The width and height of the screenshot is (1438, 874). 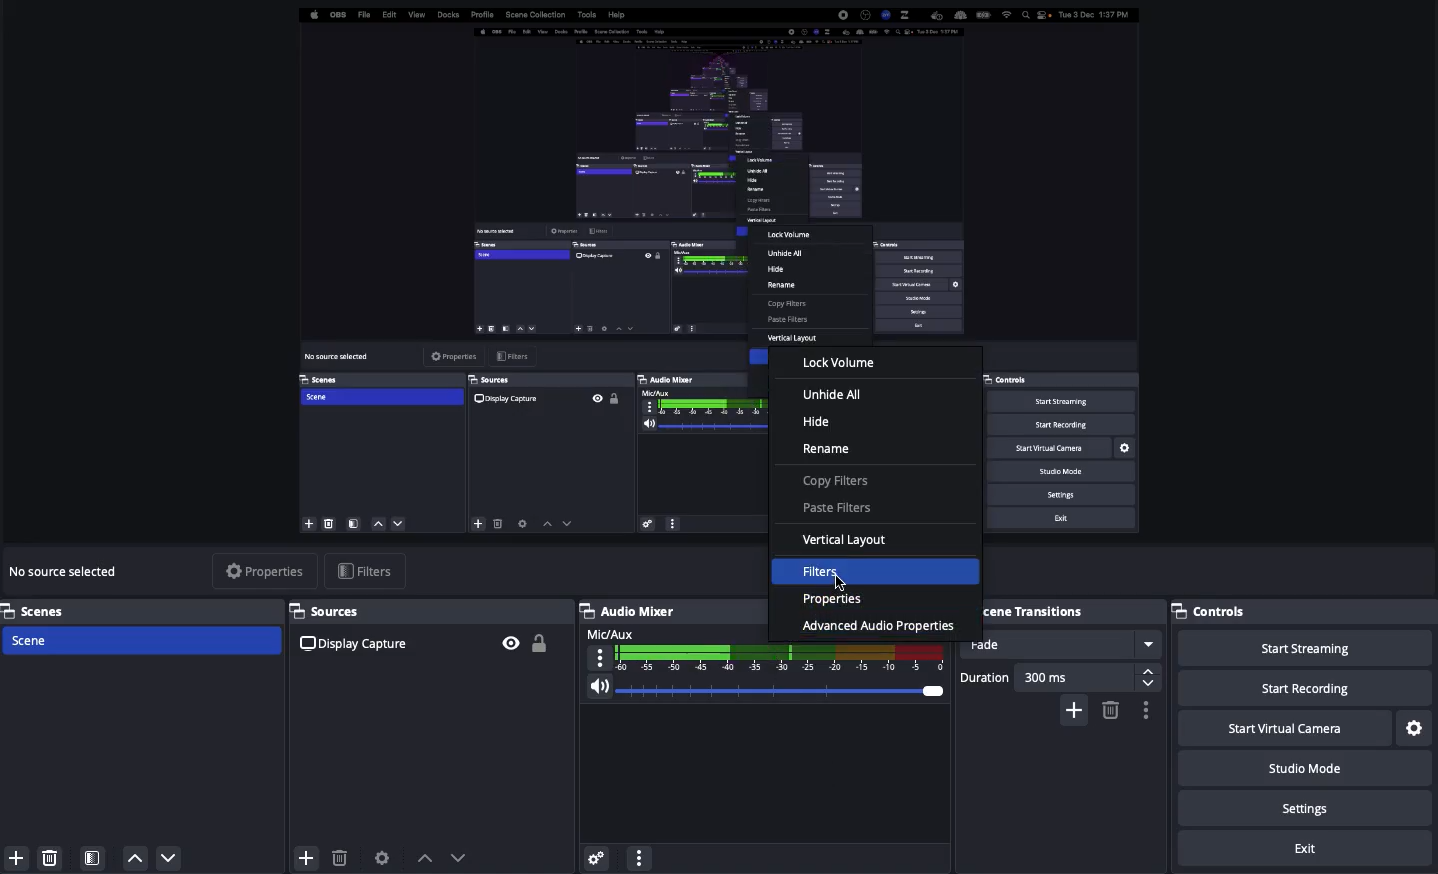 I want to click on Add, so click(x=304, y=854).